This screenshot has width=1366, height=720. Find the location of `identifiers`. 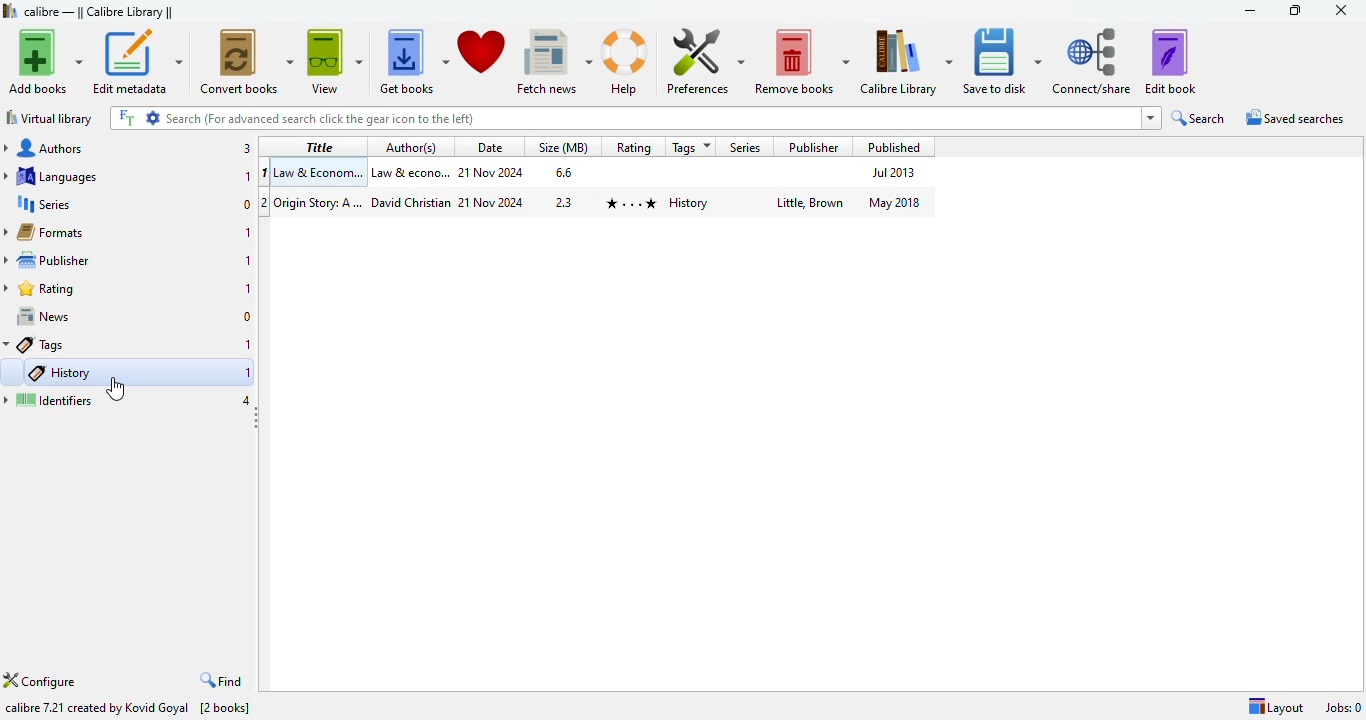

identifiers is located at coordinates (49, 400).